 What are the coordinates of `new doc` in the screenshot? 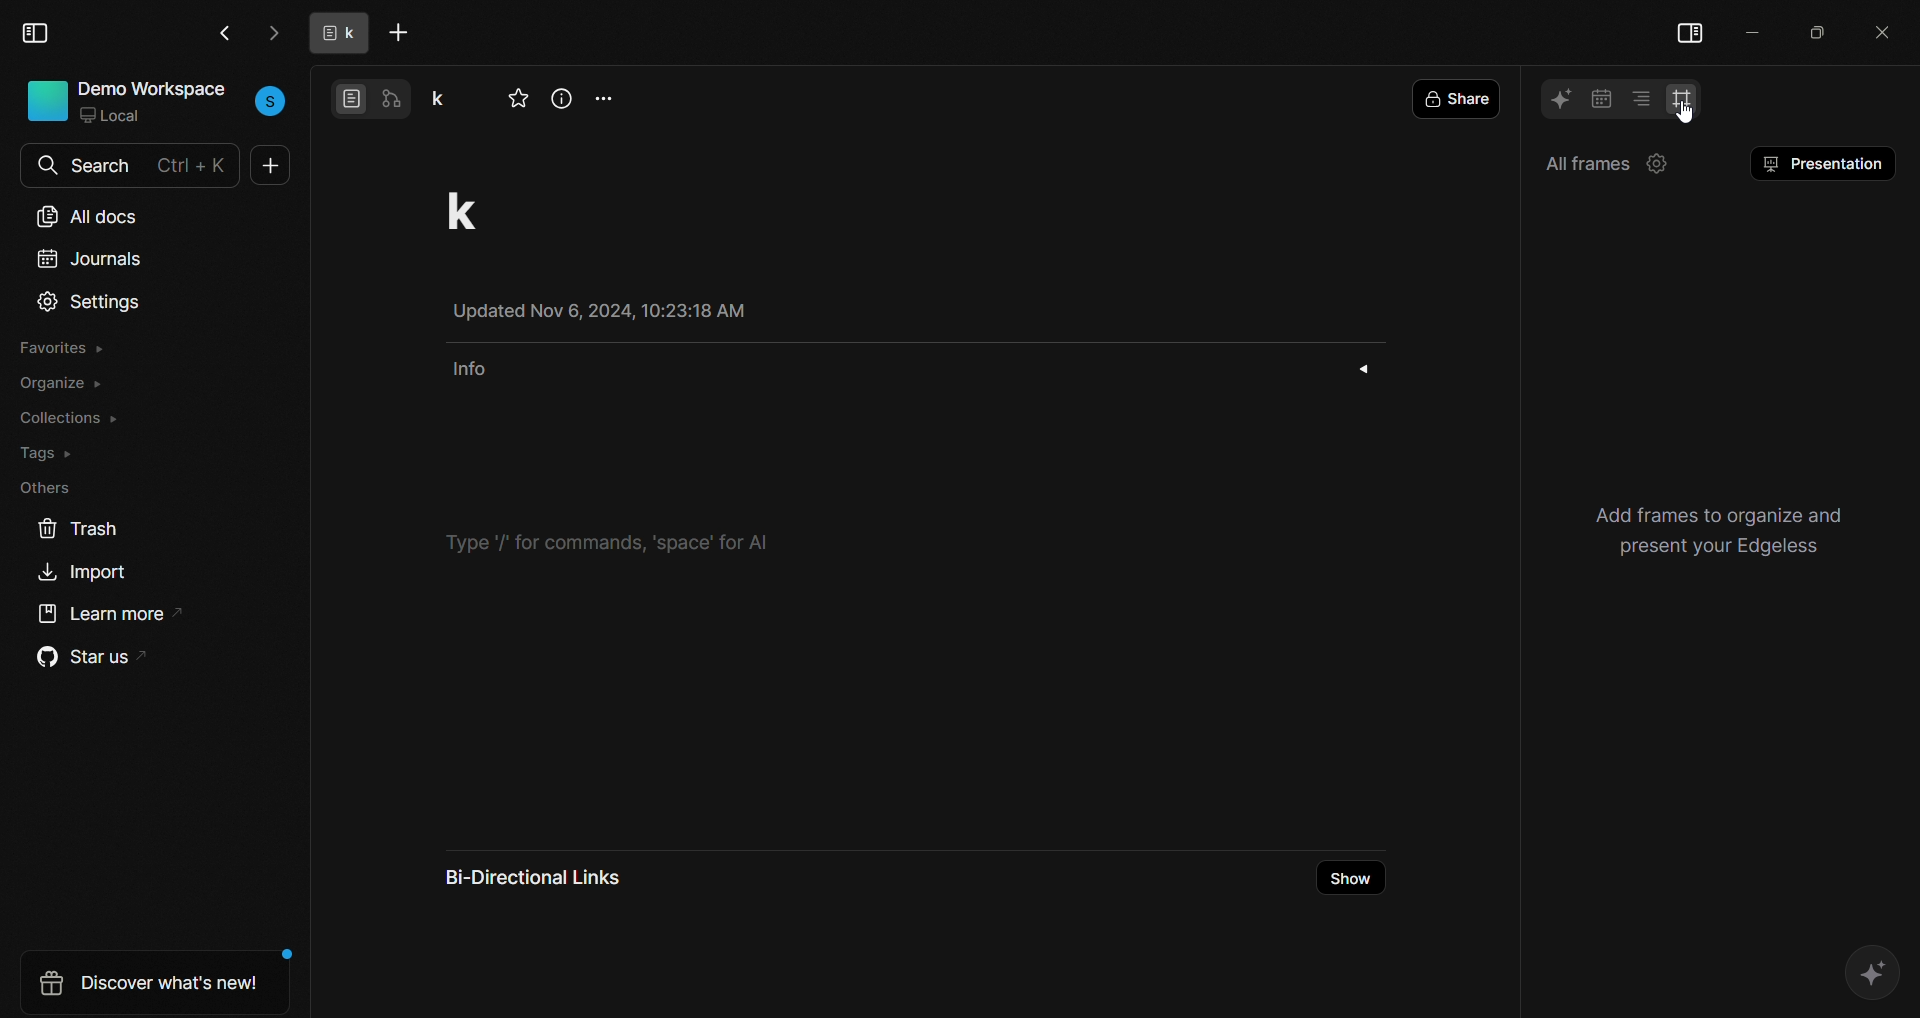 It's located at (272, 169).